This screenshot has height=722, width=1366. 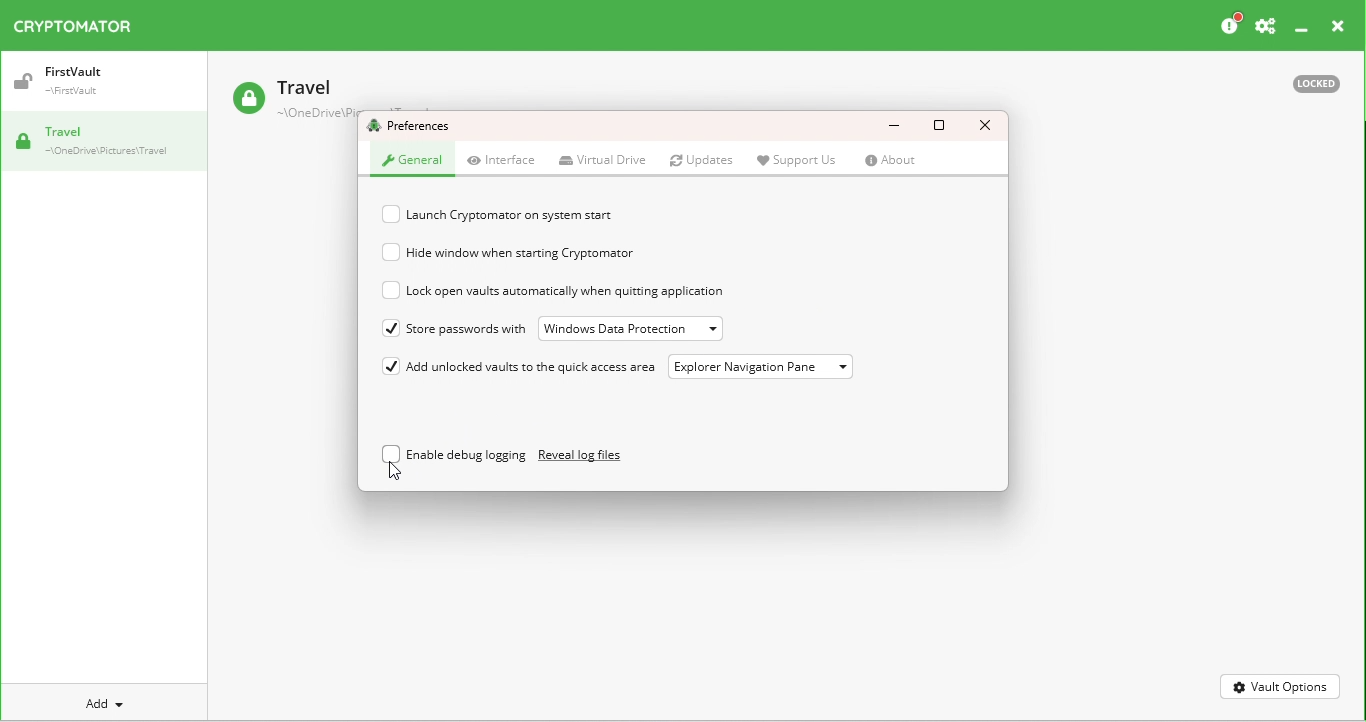 What do you see at coordinates (414, 127) in the screenshot?
I see `Preferences` at bounding box center [414, 127].